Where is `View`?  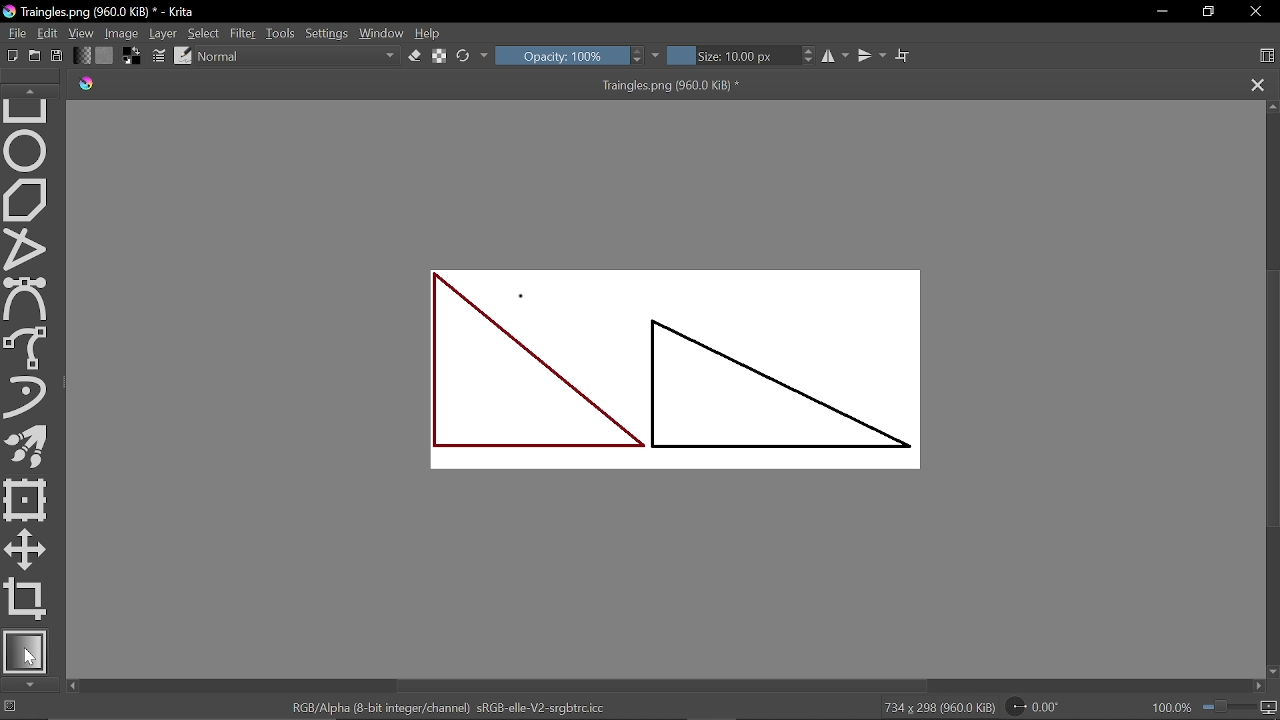 View is located at coordinates (81, 32).